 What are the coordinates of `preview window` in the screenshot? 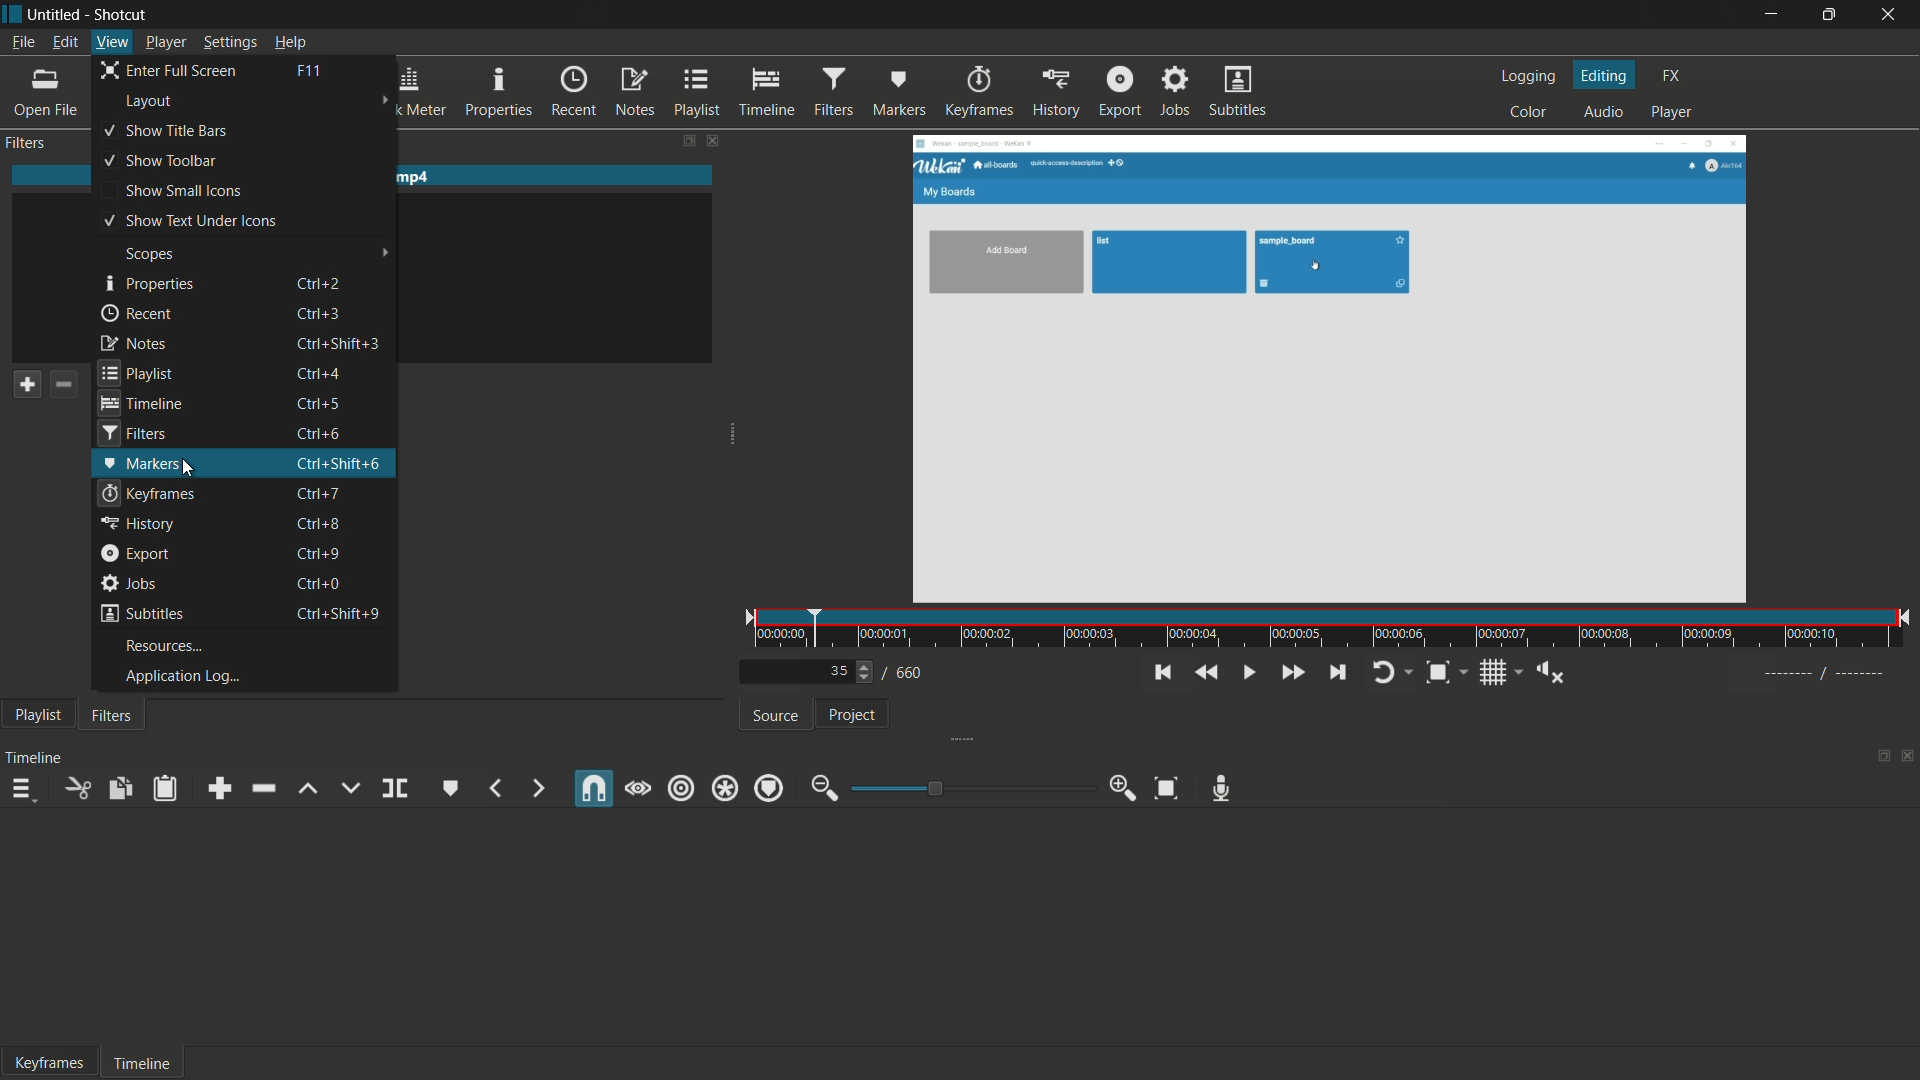 It's located at (1328, 370).